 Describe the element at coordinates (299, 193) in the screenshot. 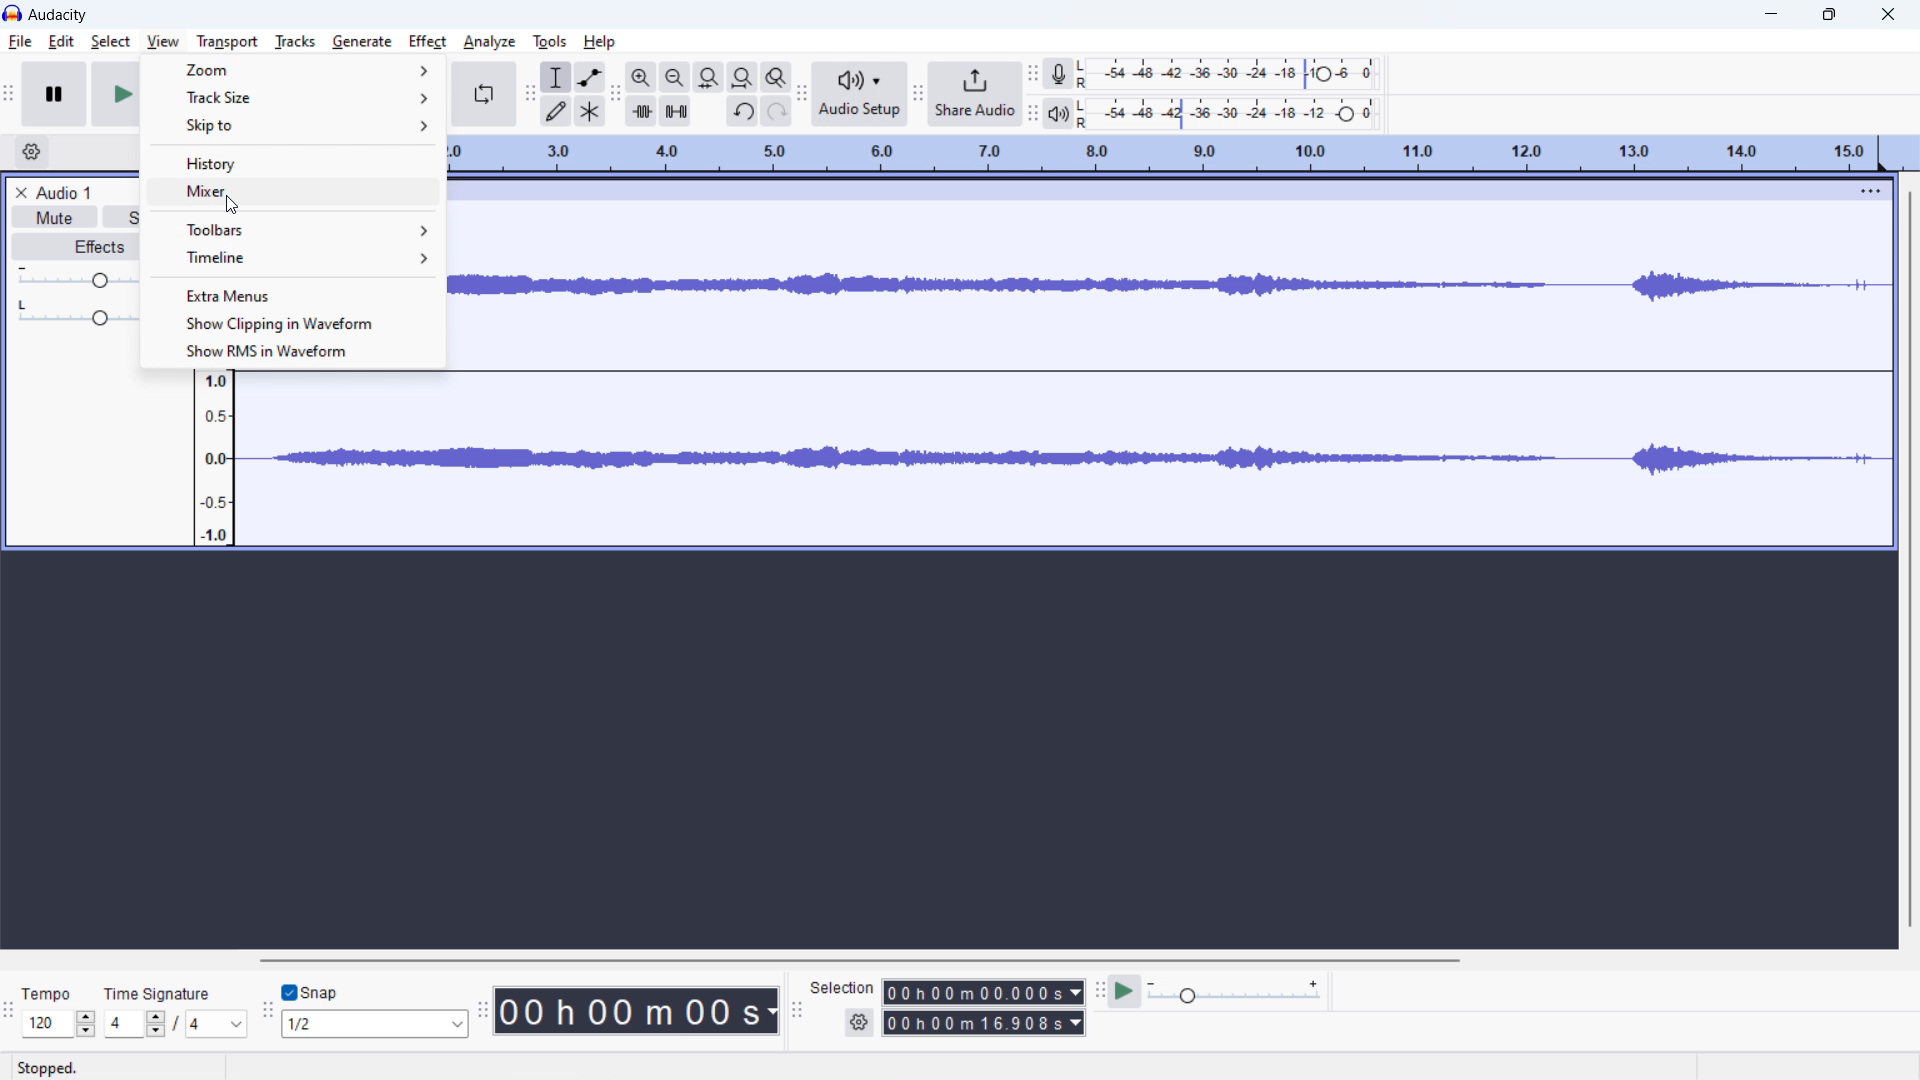

I see `mixer` at that location.